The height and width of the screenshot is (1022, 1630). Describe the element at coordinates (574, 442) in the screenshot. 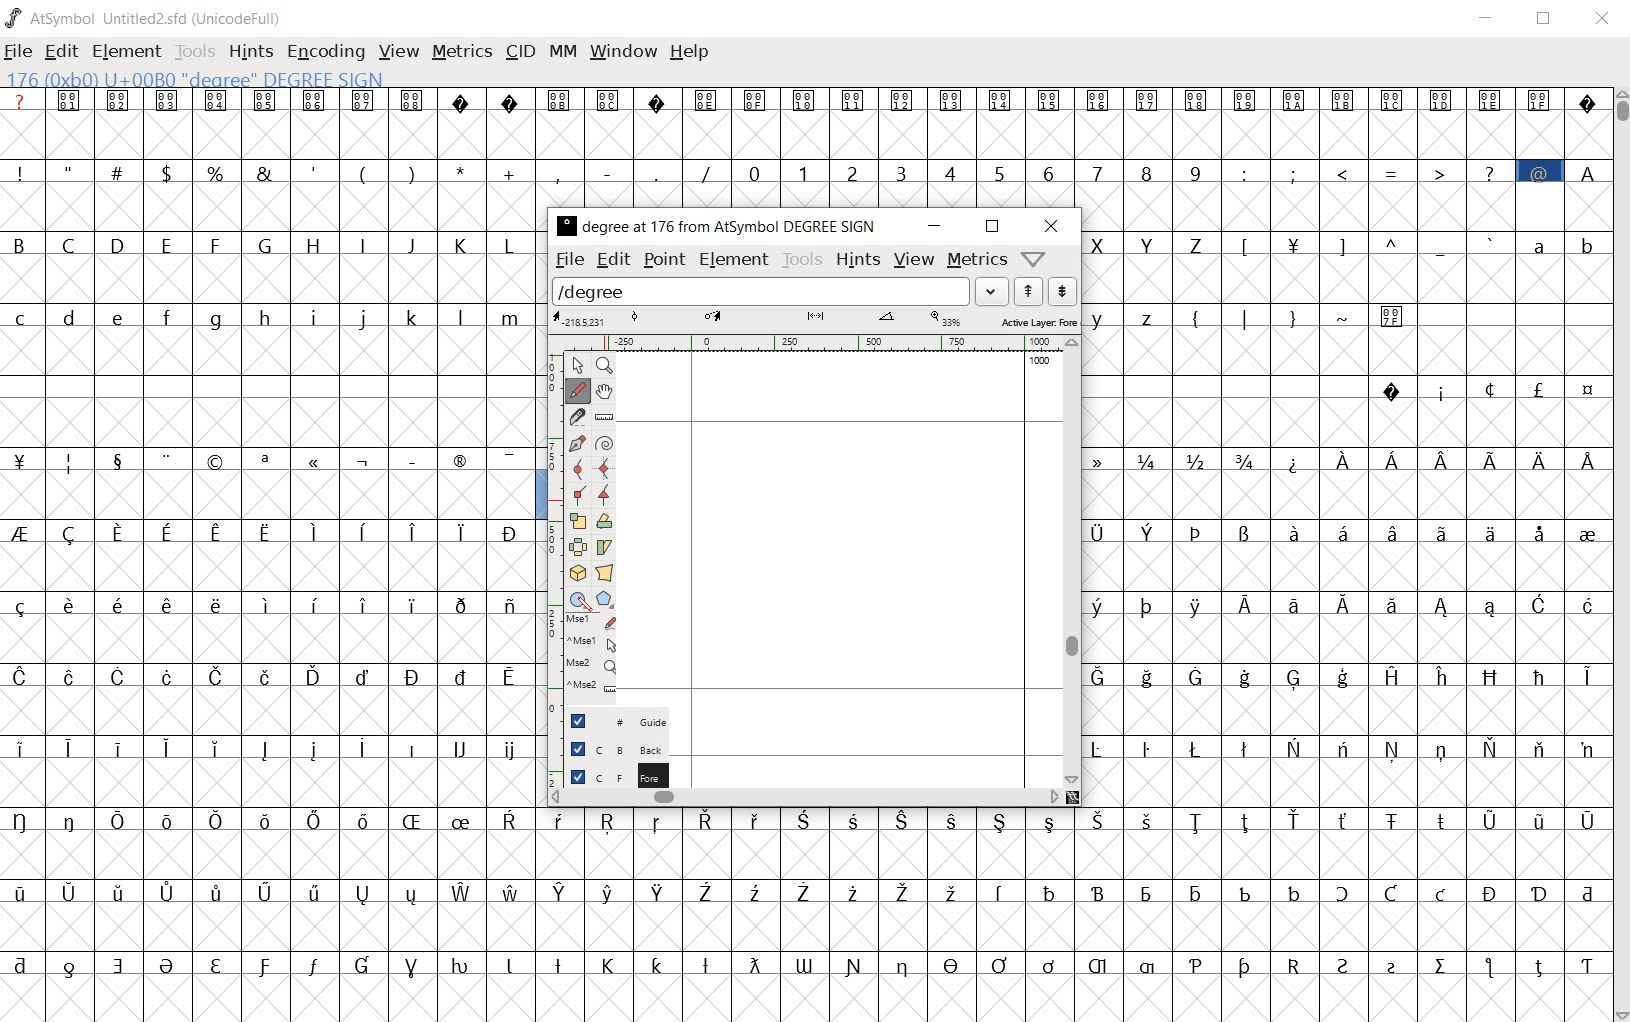

I see `add a point, then drag out its control points` at that location.